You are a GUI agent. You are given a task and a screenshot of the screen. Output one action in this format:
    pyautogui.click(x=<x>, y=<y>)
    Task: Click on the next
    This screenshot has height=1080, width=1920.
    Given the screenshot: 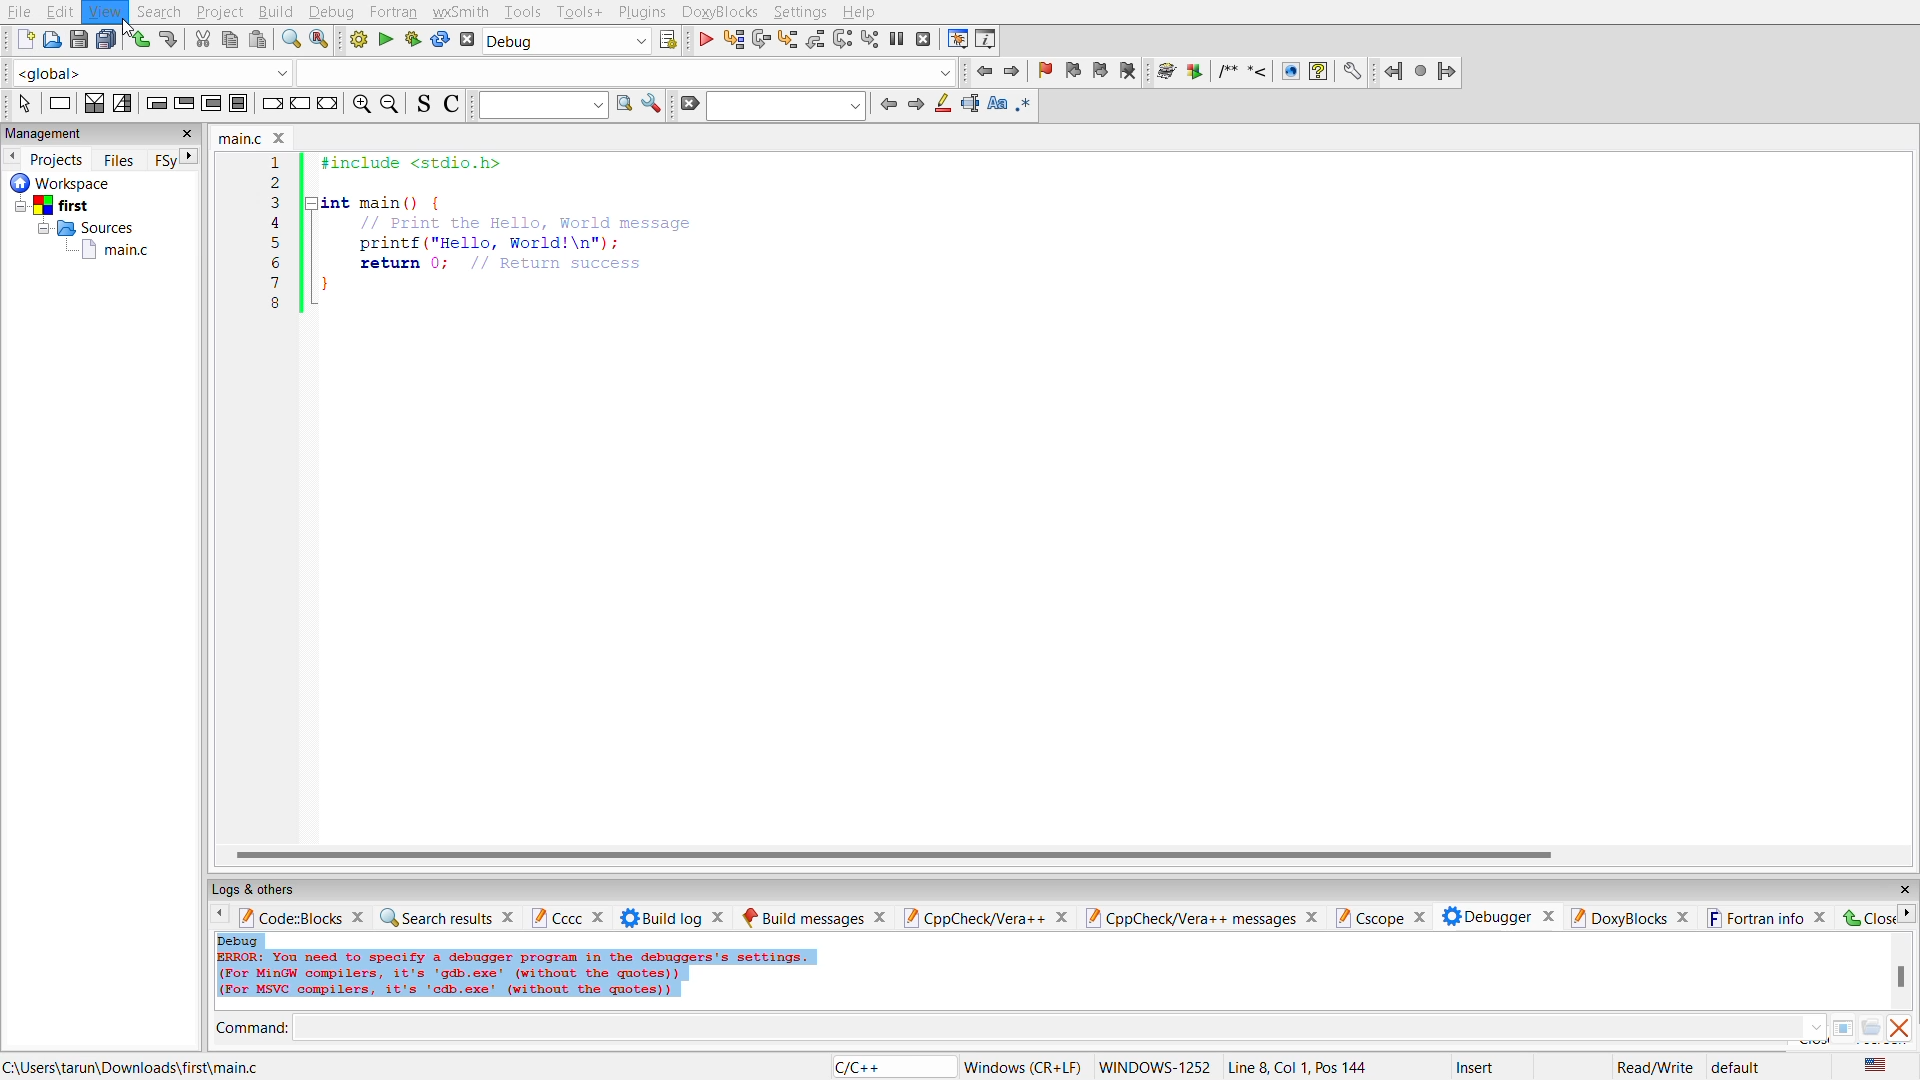 What is the action you would take?
    pyautogui.click(x=190, y=155)
    